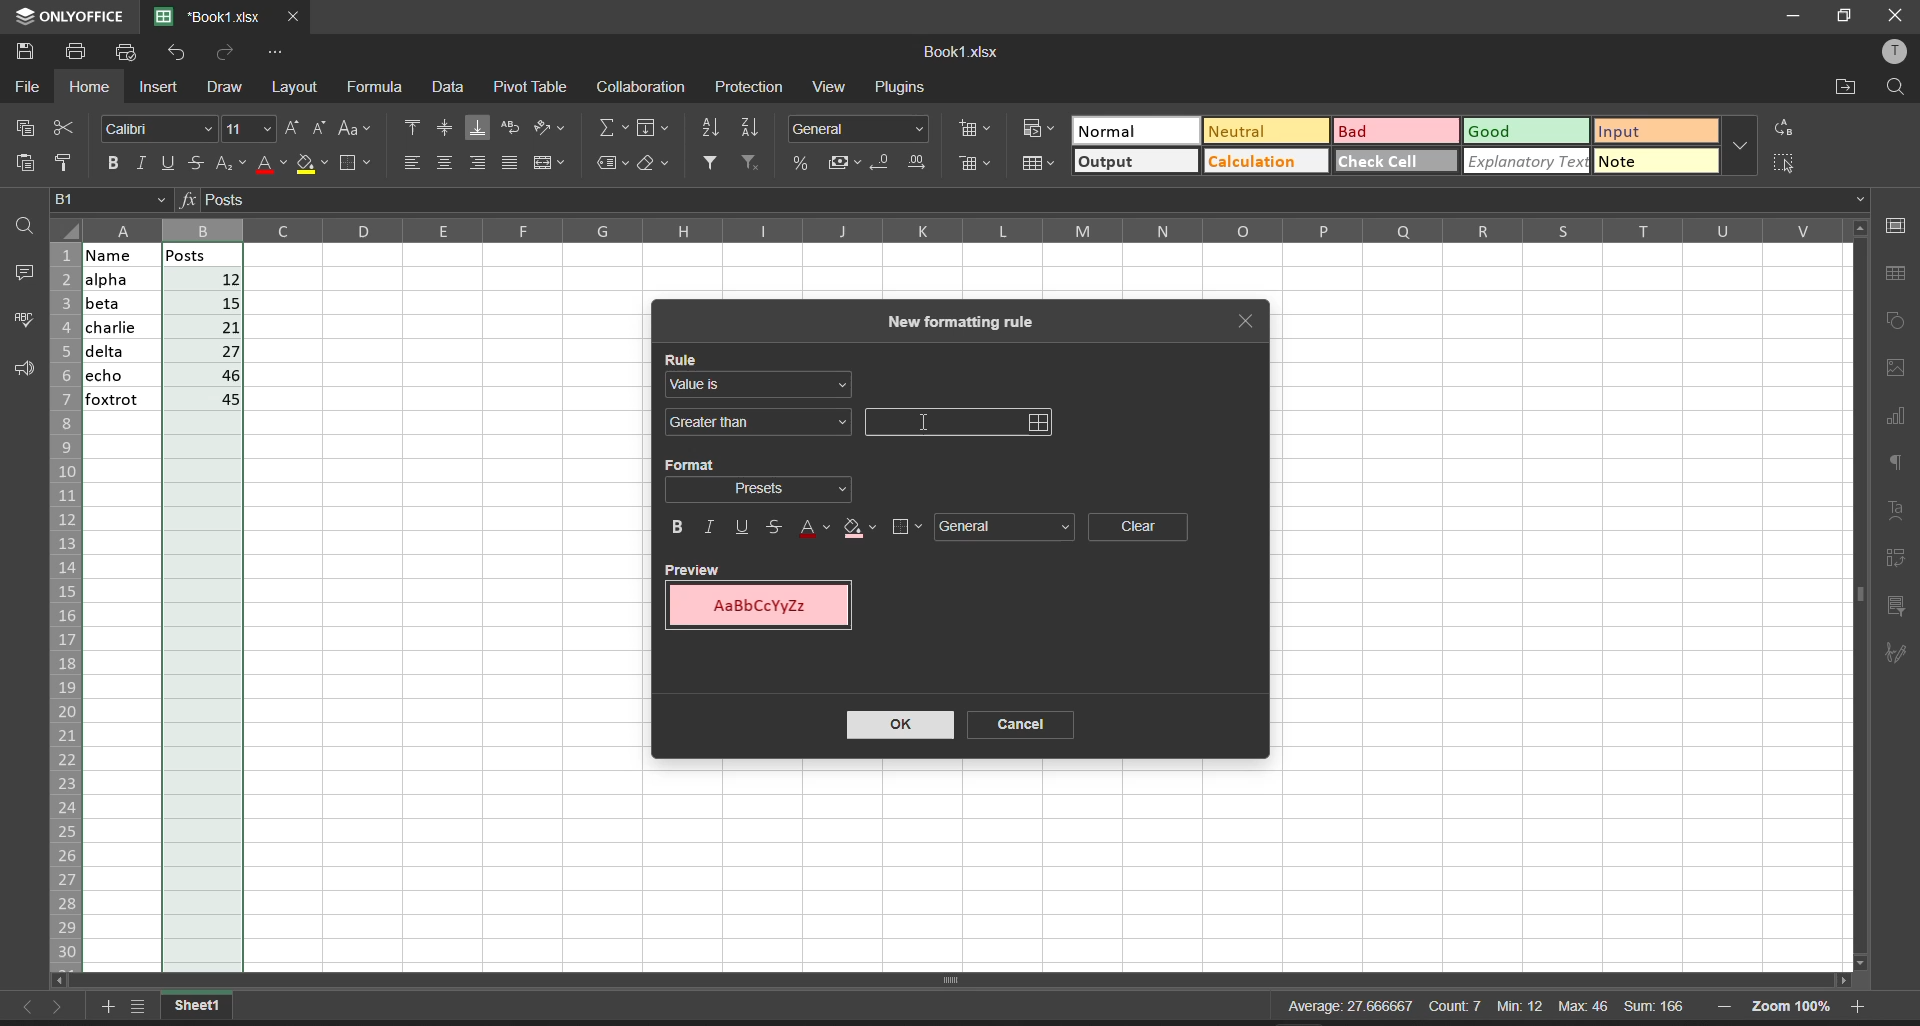  What do you see at coordinates (178, 53) in the screenshot?
I see `undo` at bounding box center [178, 53].